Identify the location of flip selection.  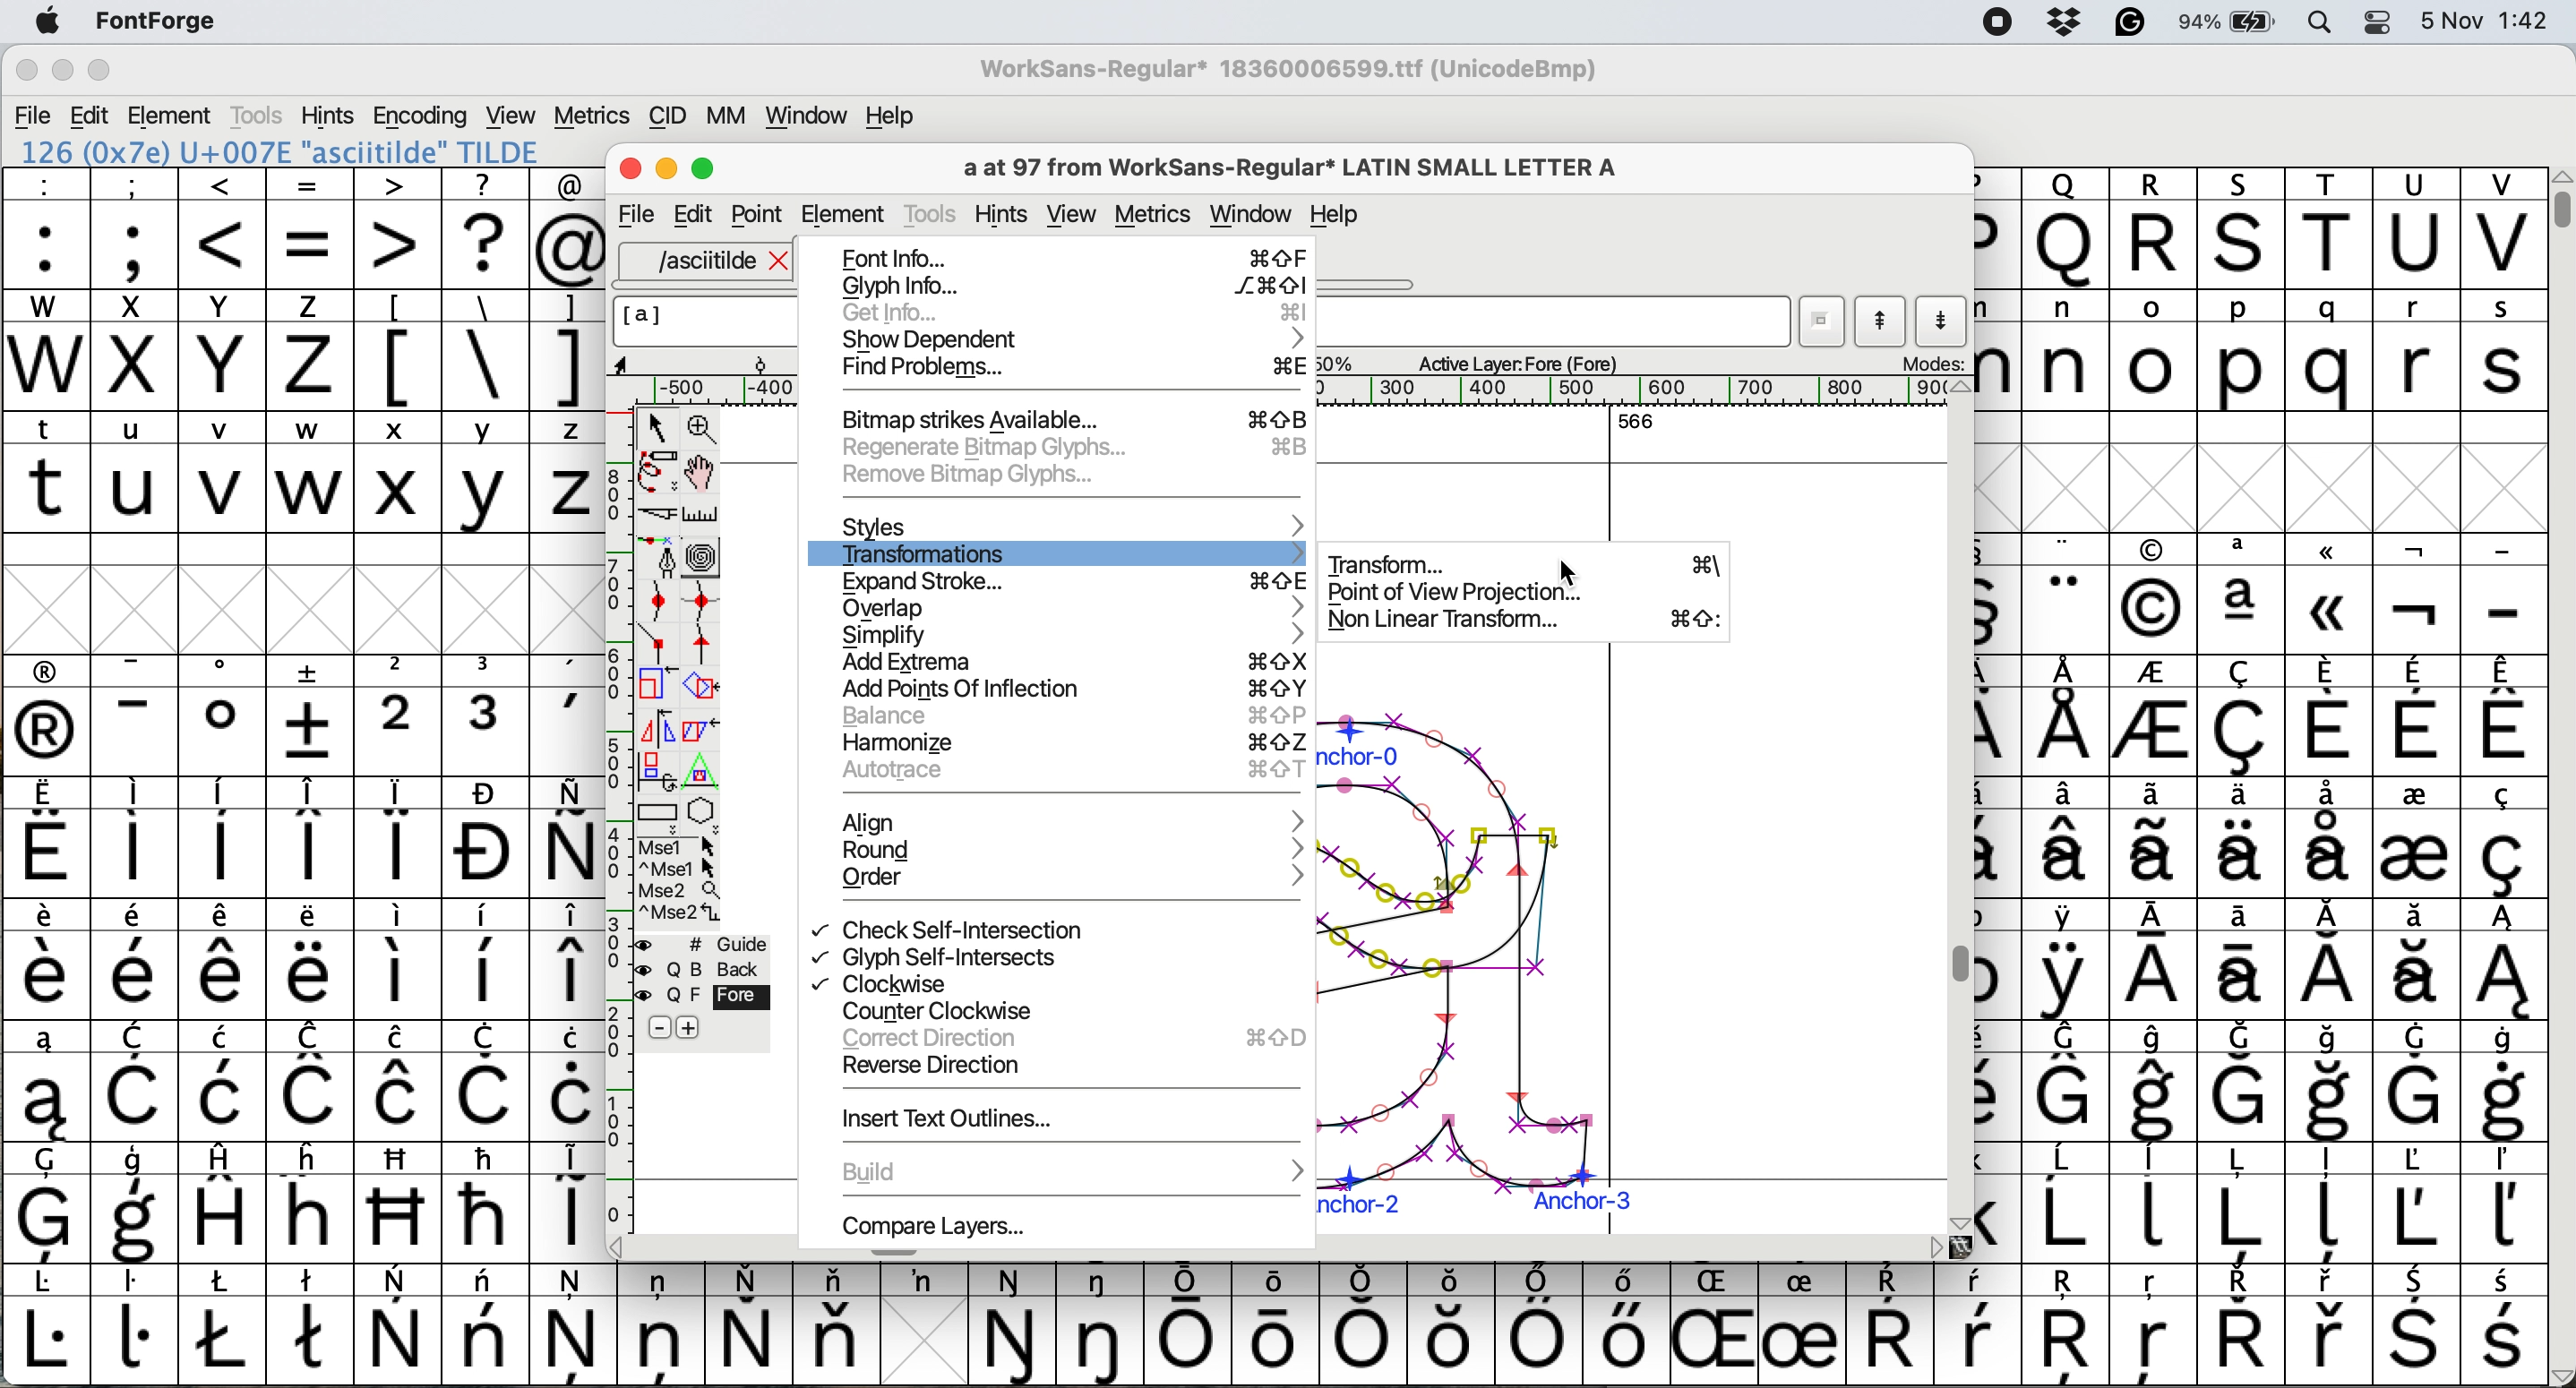
(657, 726).